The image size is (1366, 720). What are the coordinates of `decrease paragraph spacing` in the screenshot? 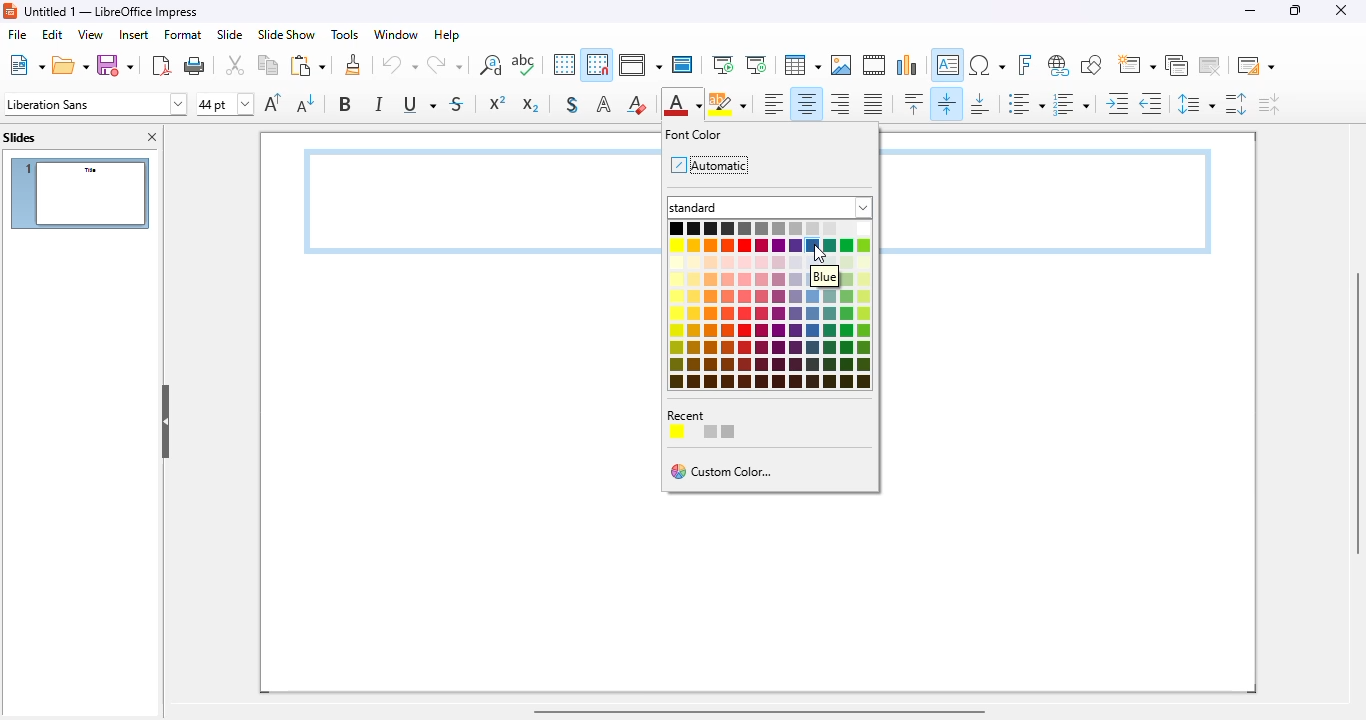 It's located at (1270, 104).